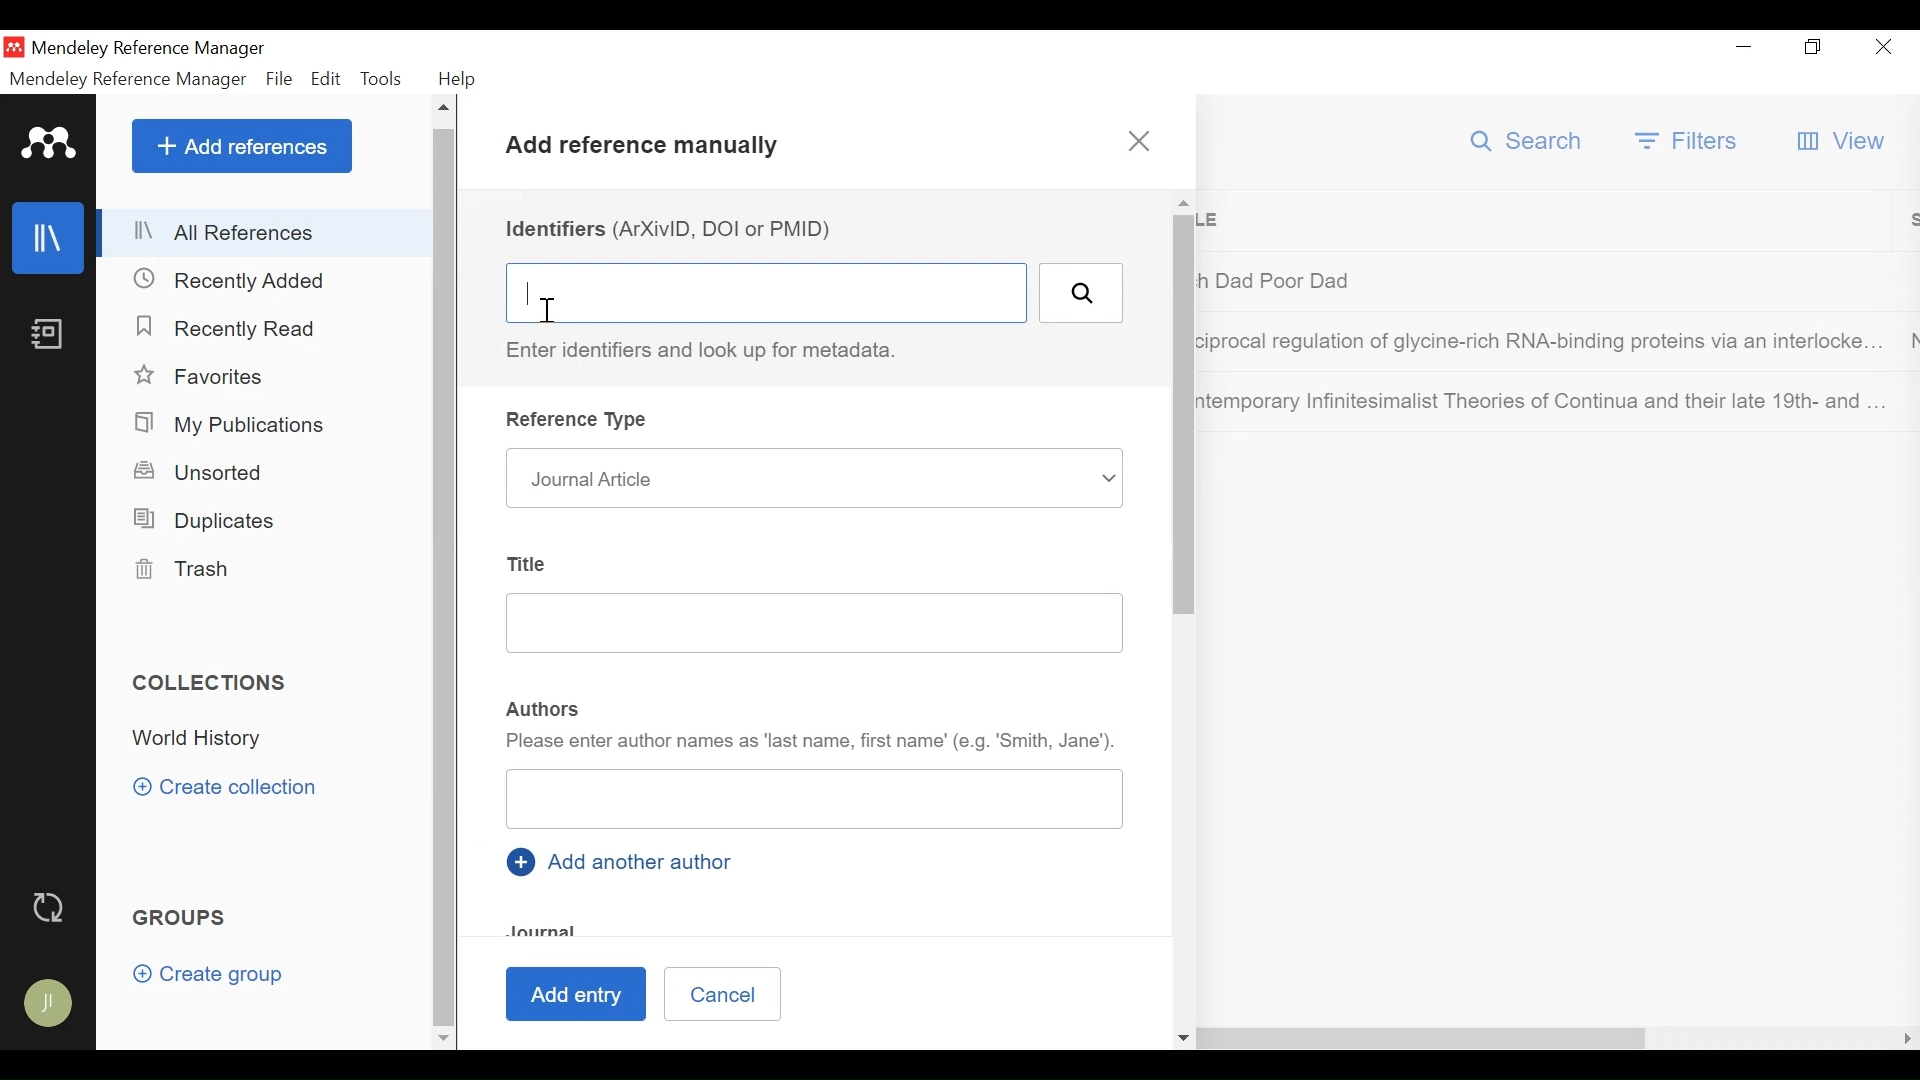  I want to click on Favorites, so click(200, 375).